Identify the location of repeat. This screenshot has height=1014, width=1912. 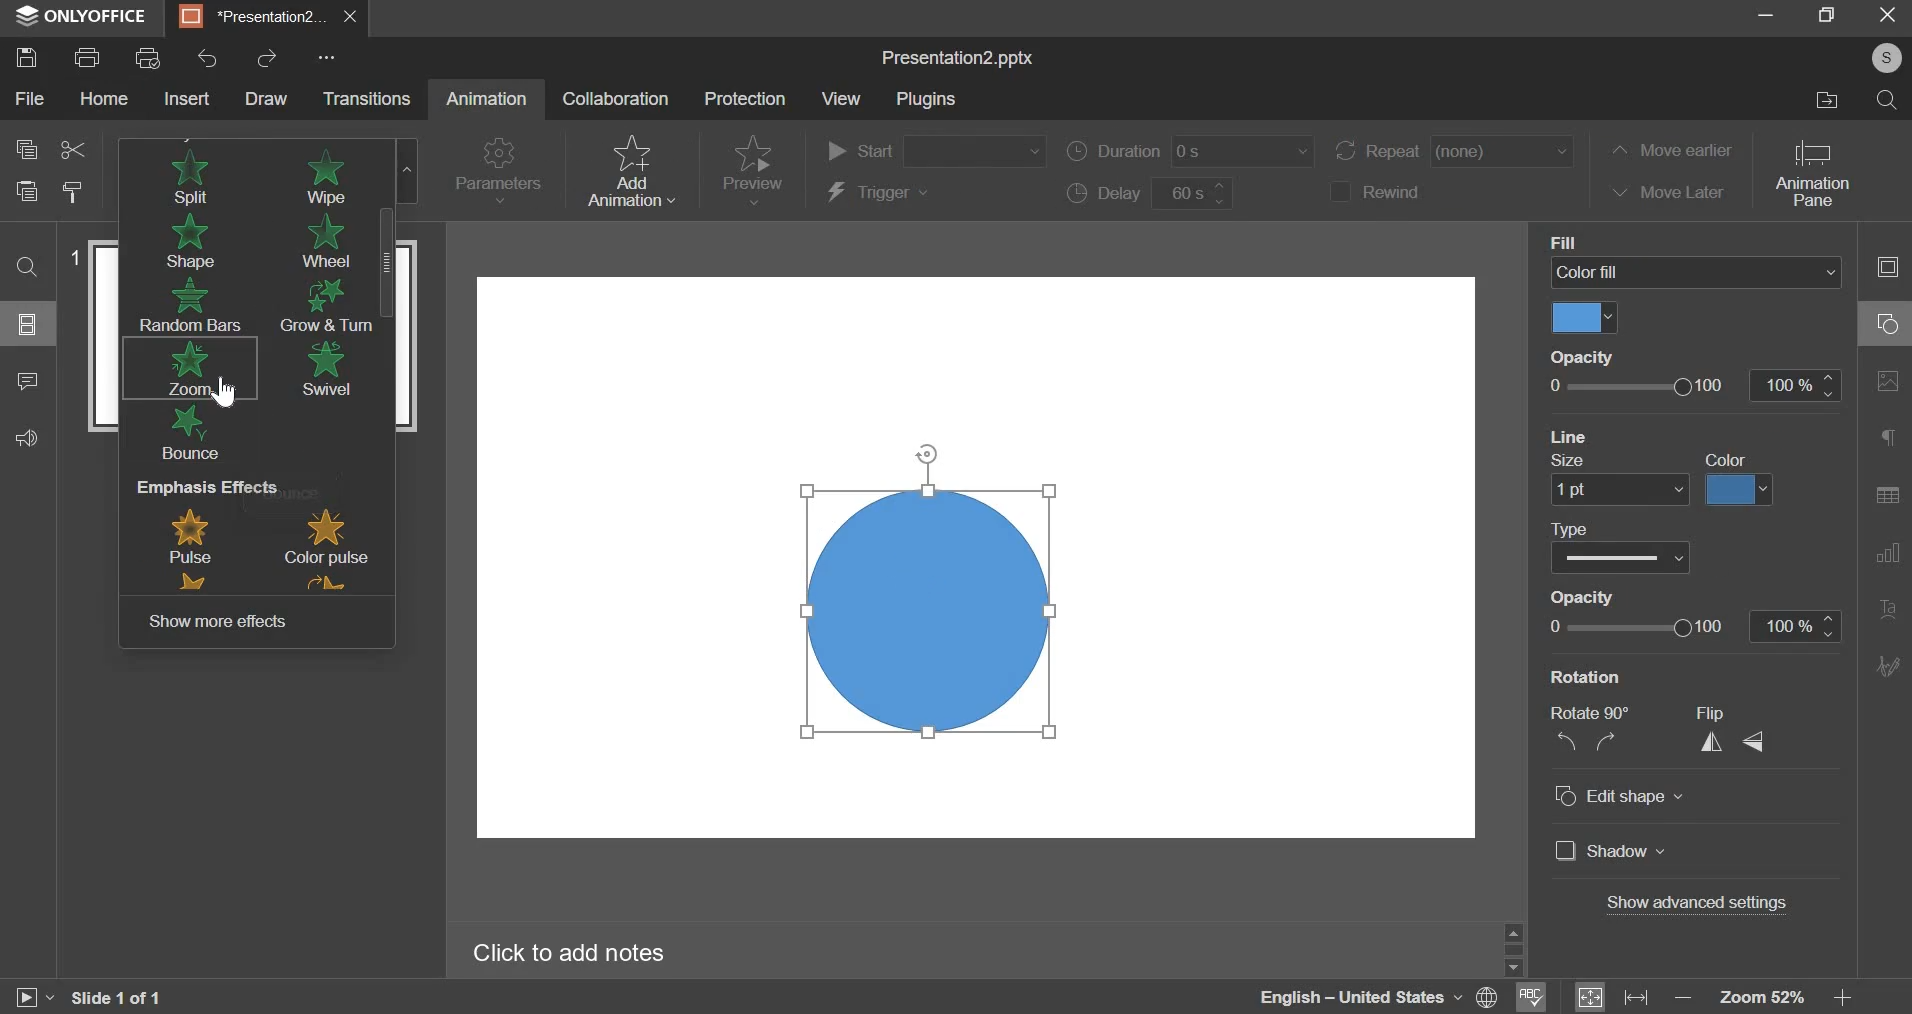
(1453, 151).